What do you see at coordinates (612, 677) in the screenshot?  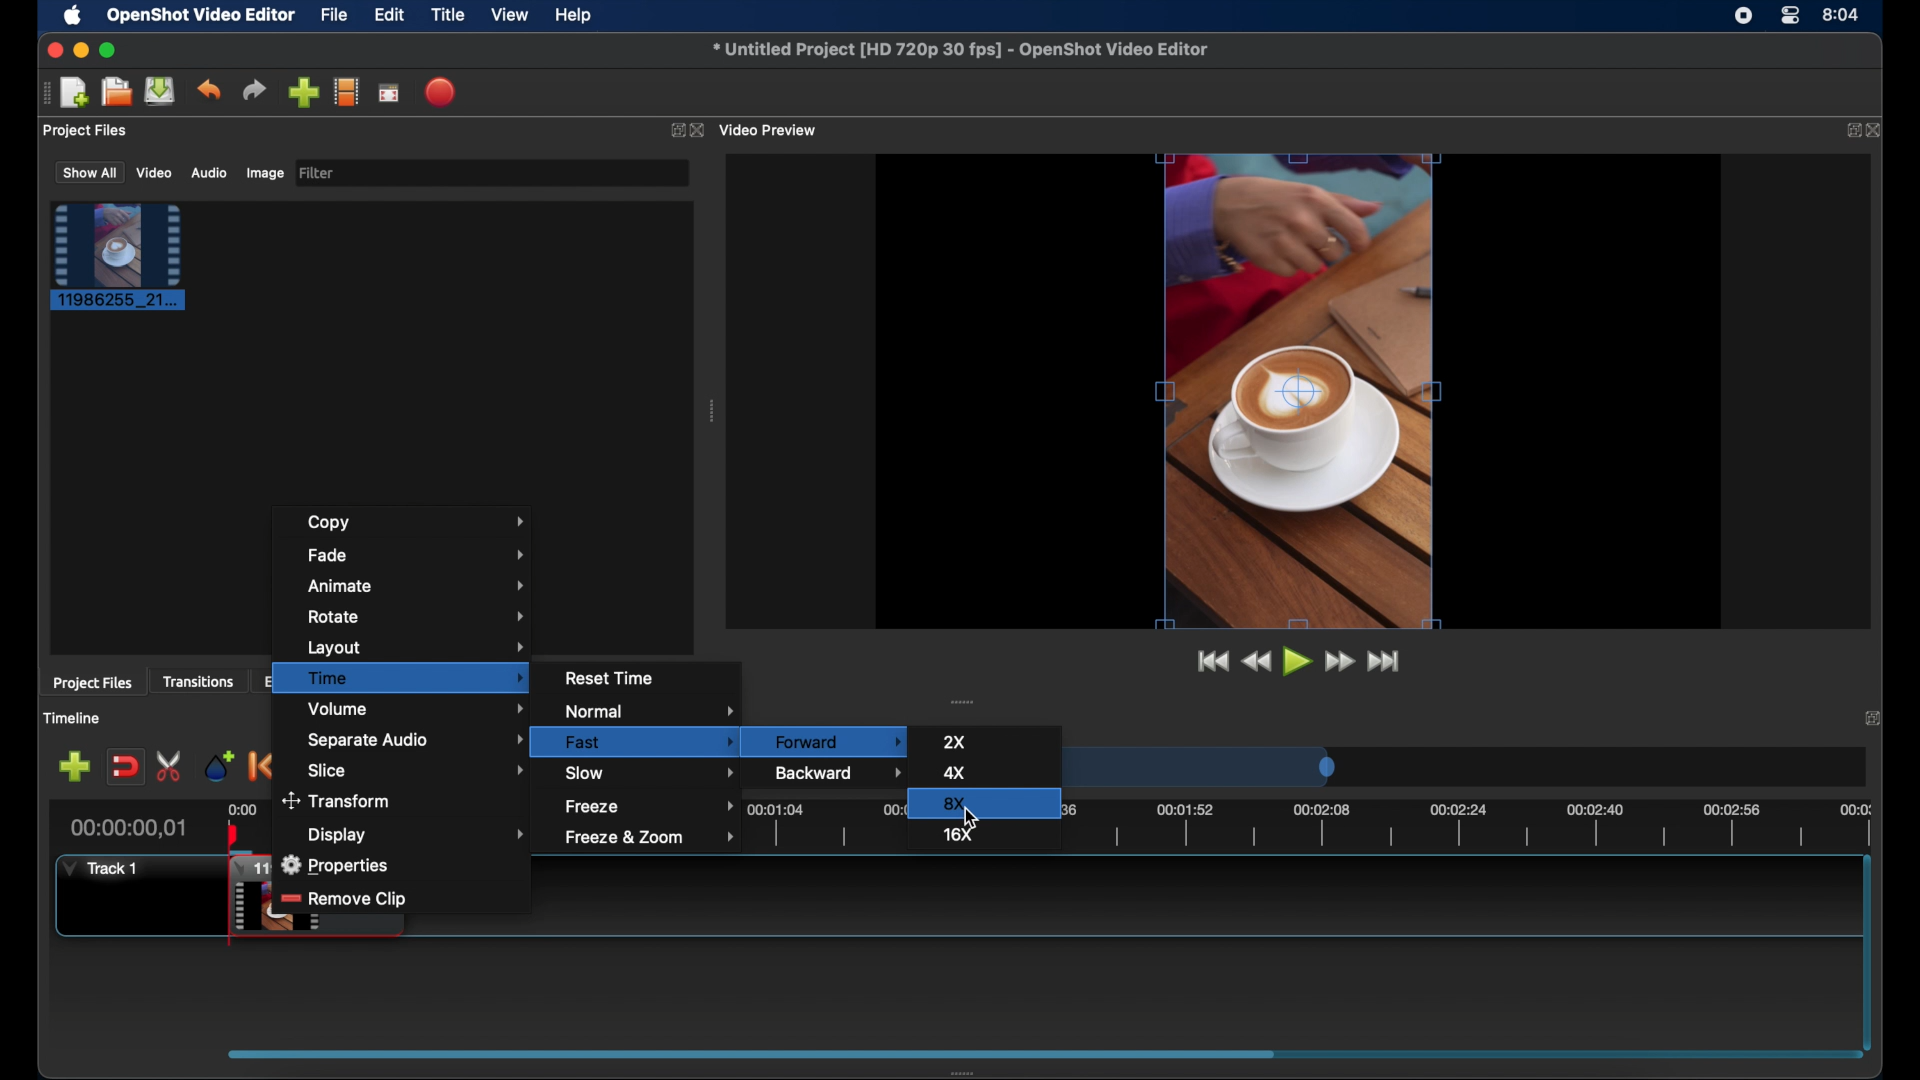 I see `reset time` at bounding box center [612, 677].